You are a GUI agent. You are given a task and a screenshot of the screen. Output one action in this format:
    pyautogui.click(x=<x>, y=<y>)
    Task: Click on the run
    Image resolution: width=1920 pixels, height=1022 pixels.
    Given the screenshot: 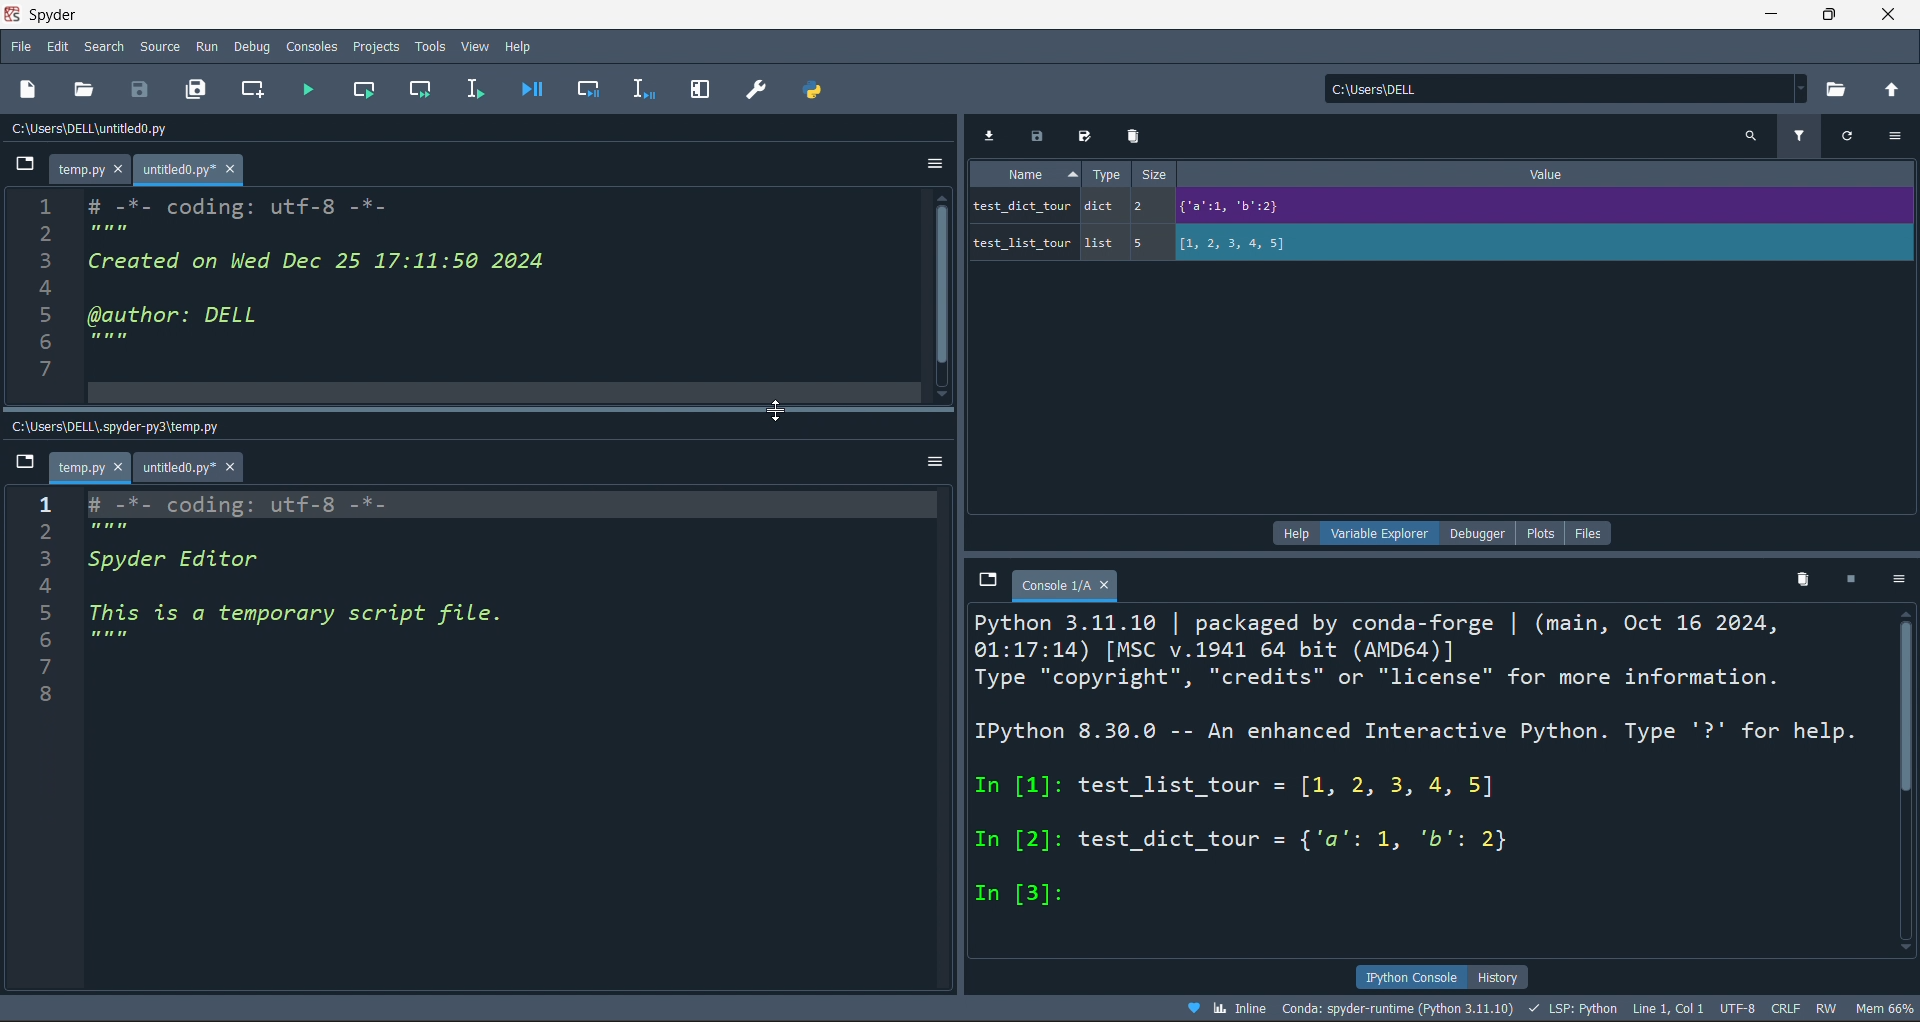 What is the action you would take?
    pyautogui.click(x=206, y=46)
    